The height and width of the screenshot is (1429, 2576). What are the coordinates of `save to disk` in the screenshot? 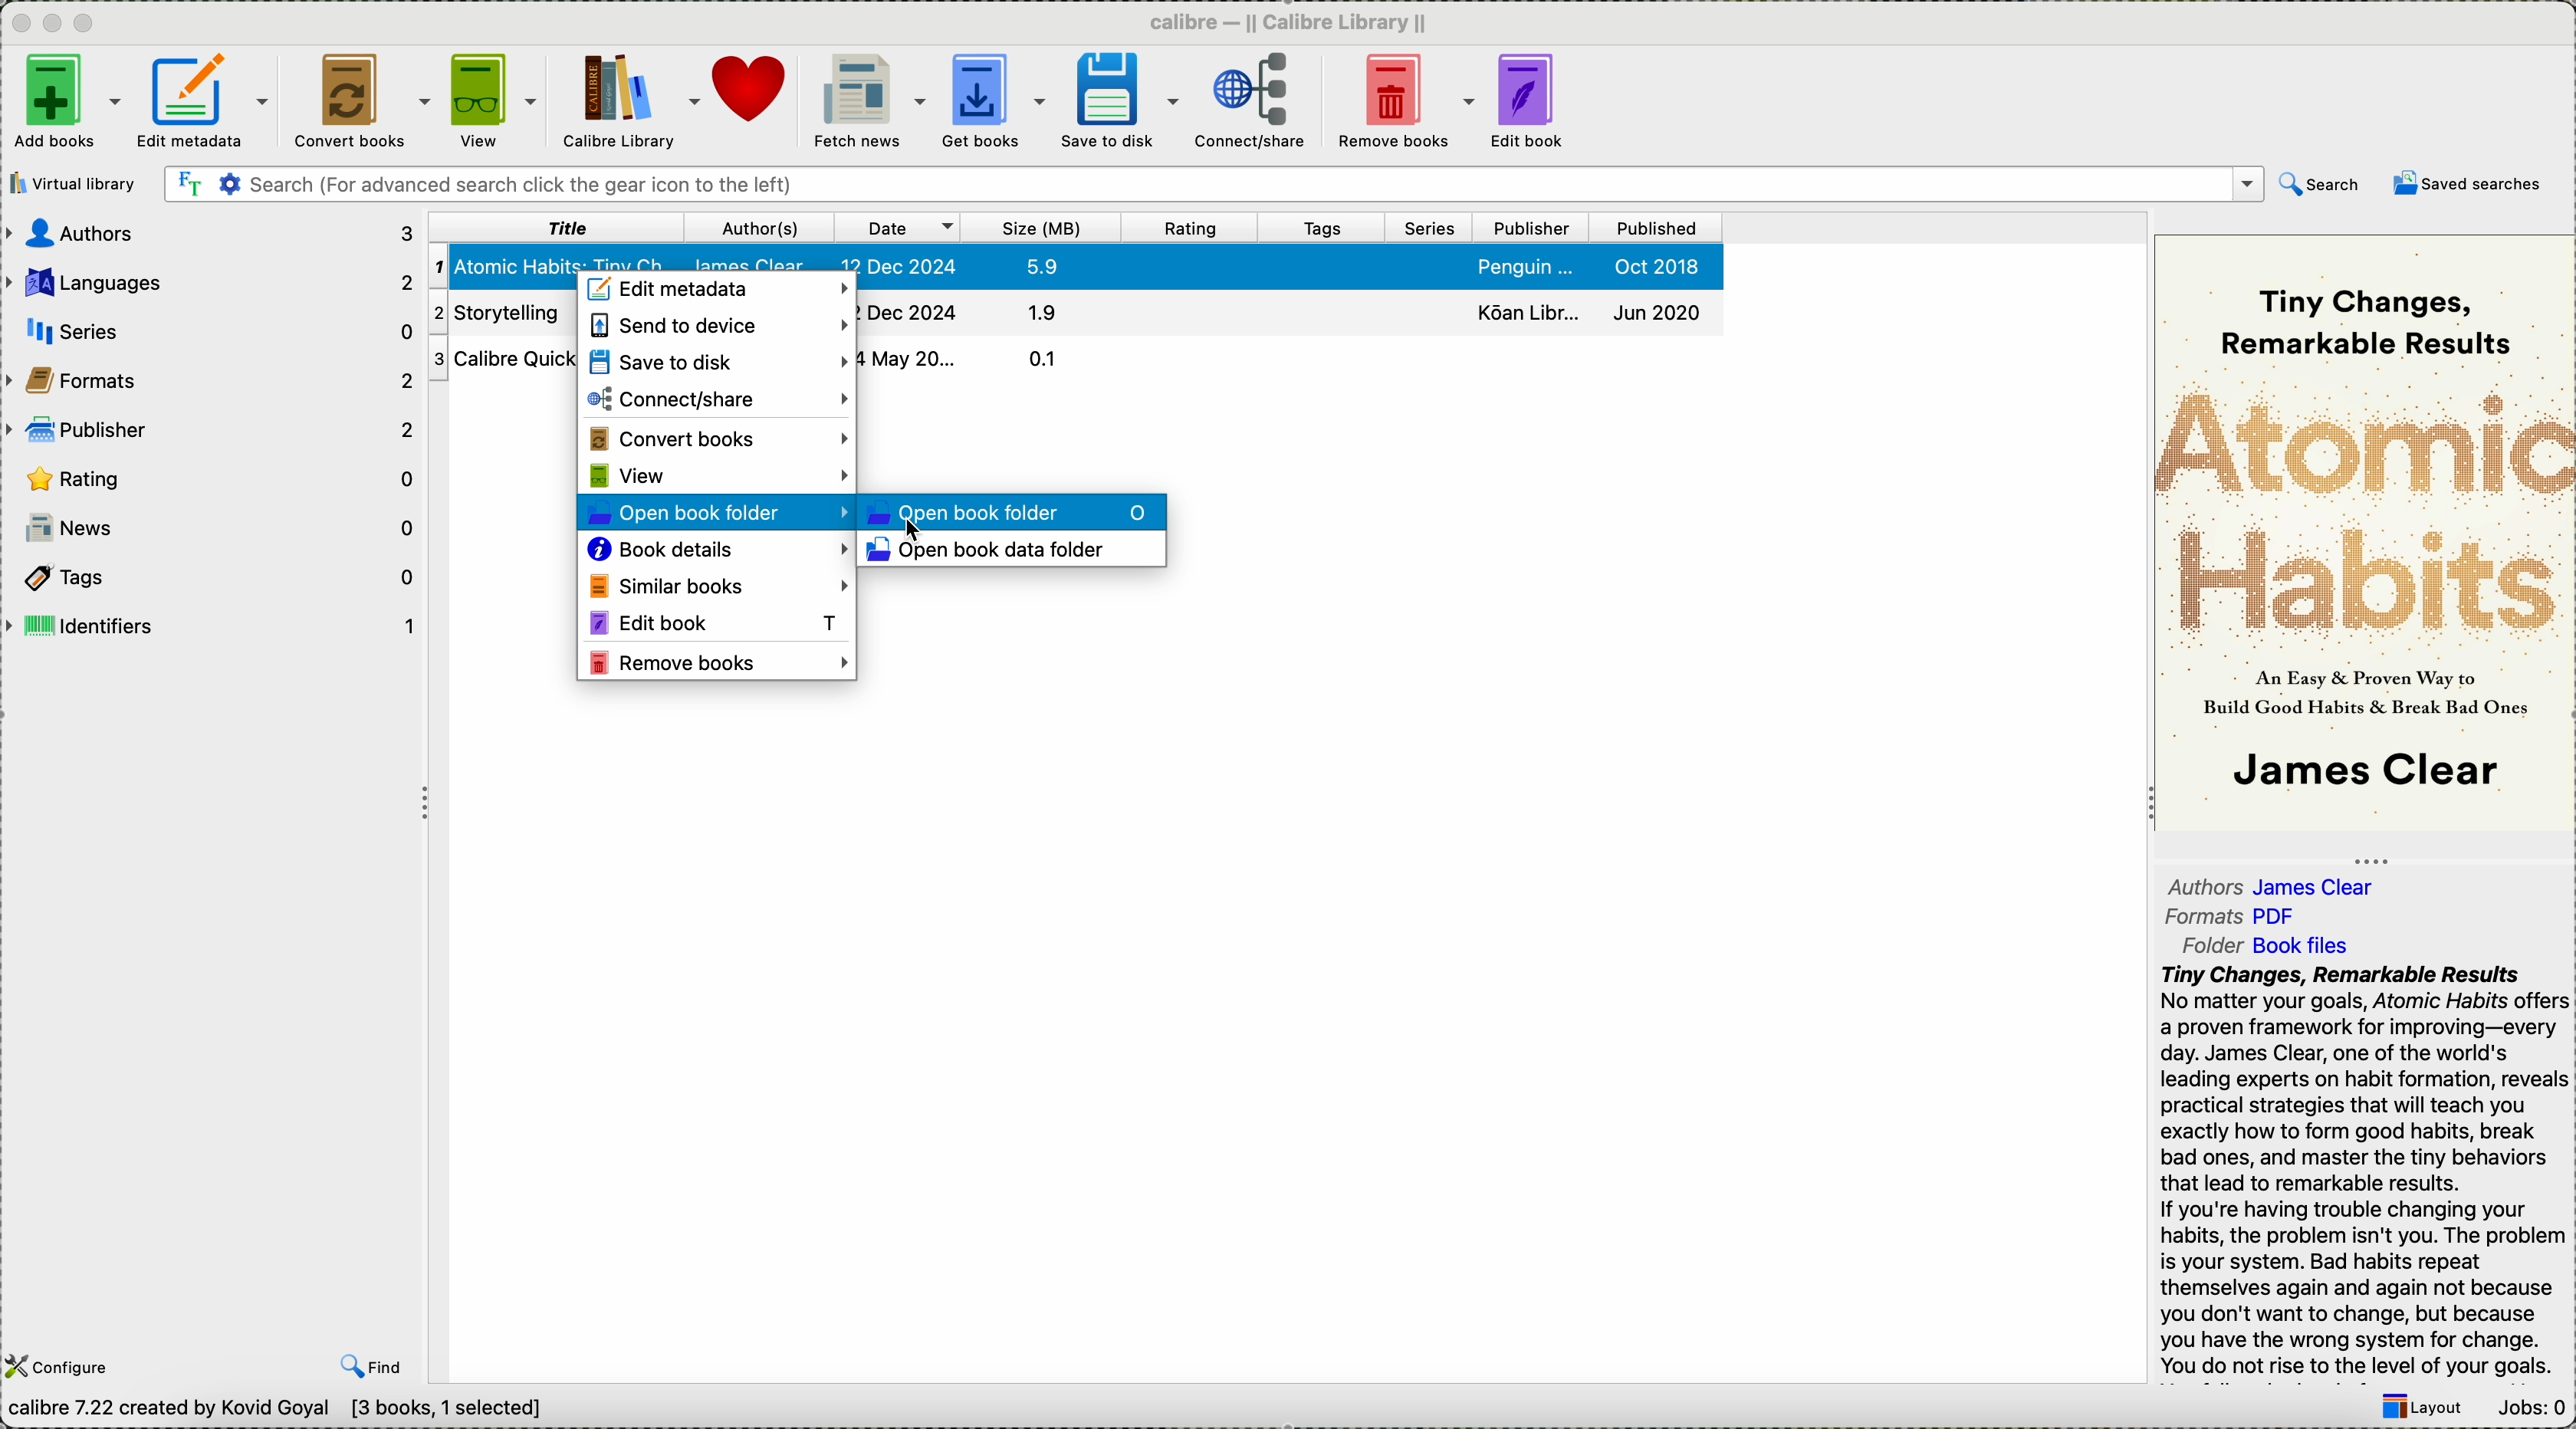 It's located at (1119, 101).